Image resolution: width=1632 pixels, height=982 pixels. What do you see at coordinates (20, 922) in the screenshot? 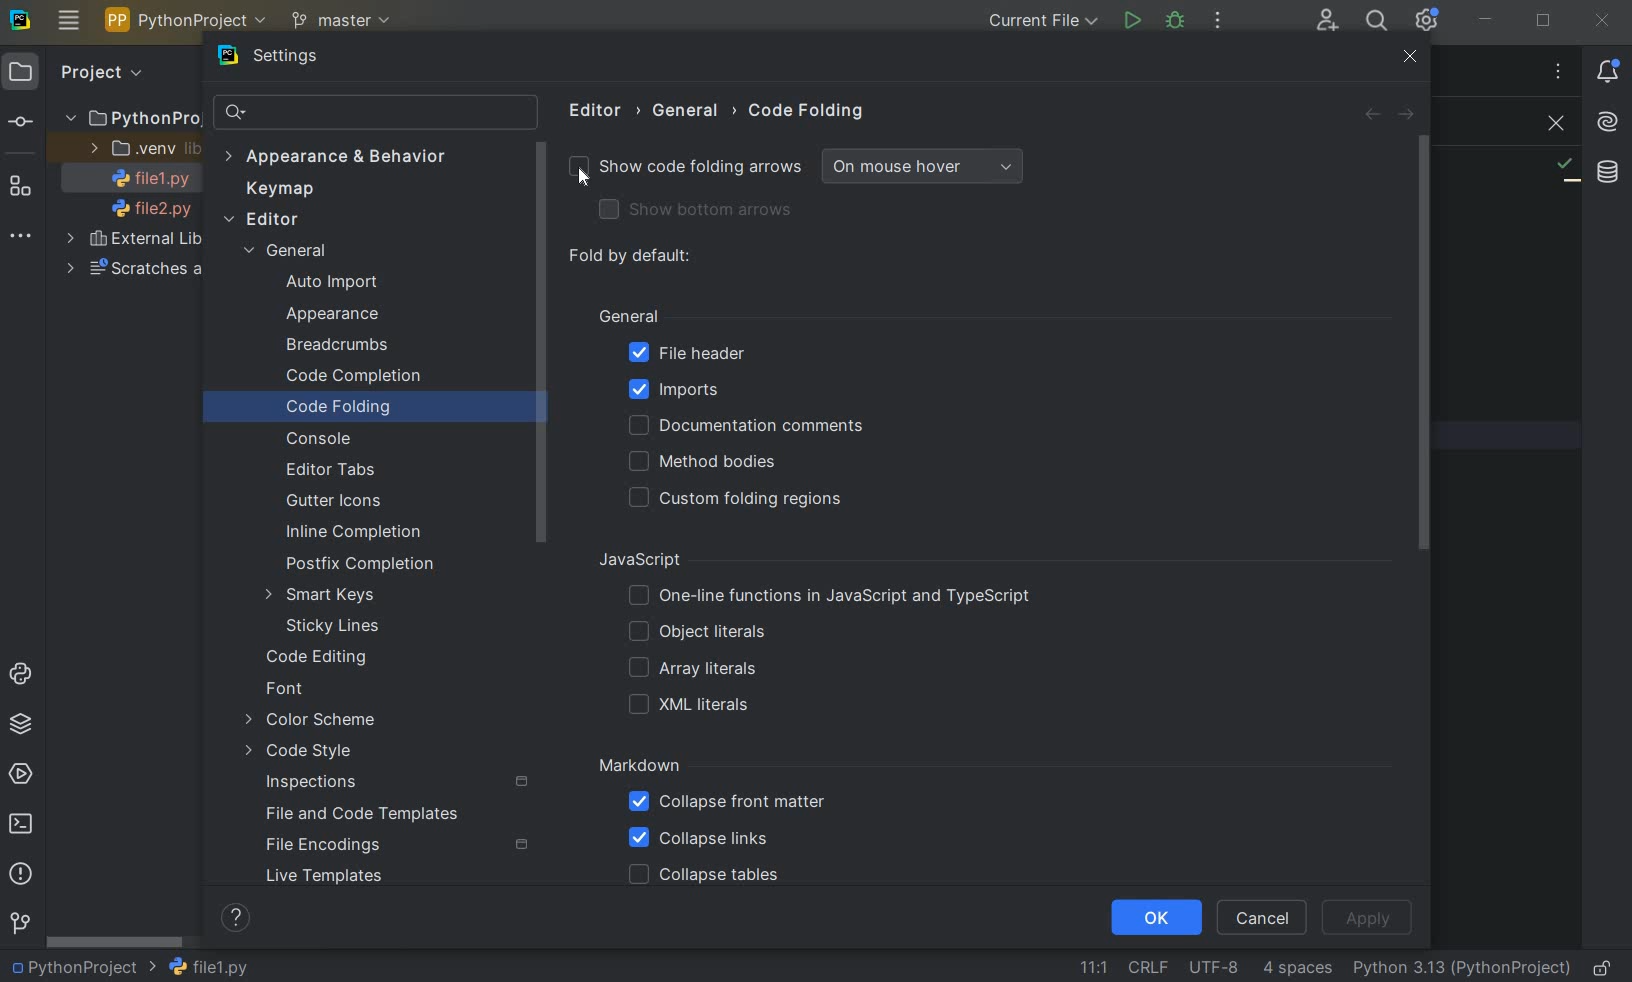
I see `GIT` at bounding box center [20, 922].